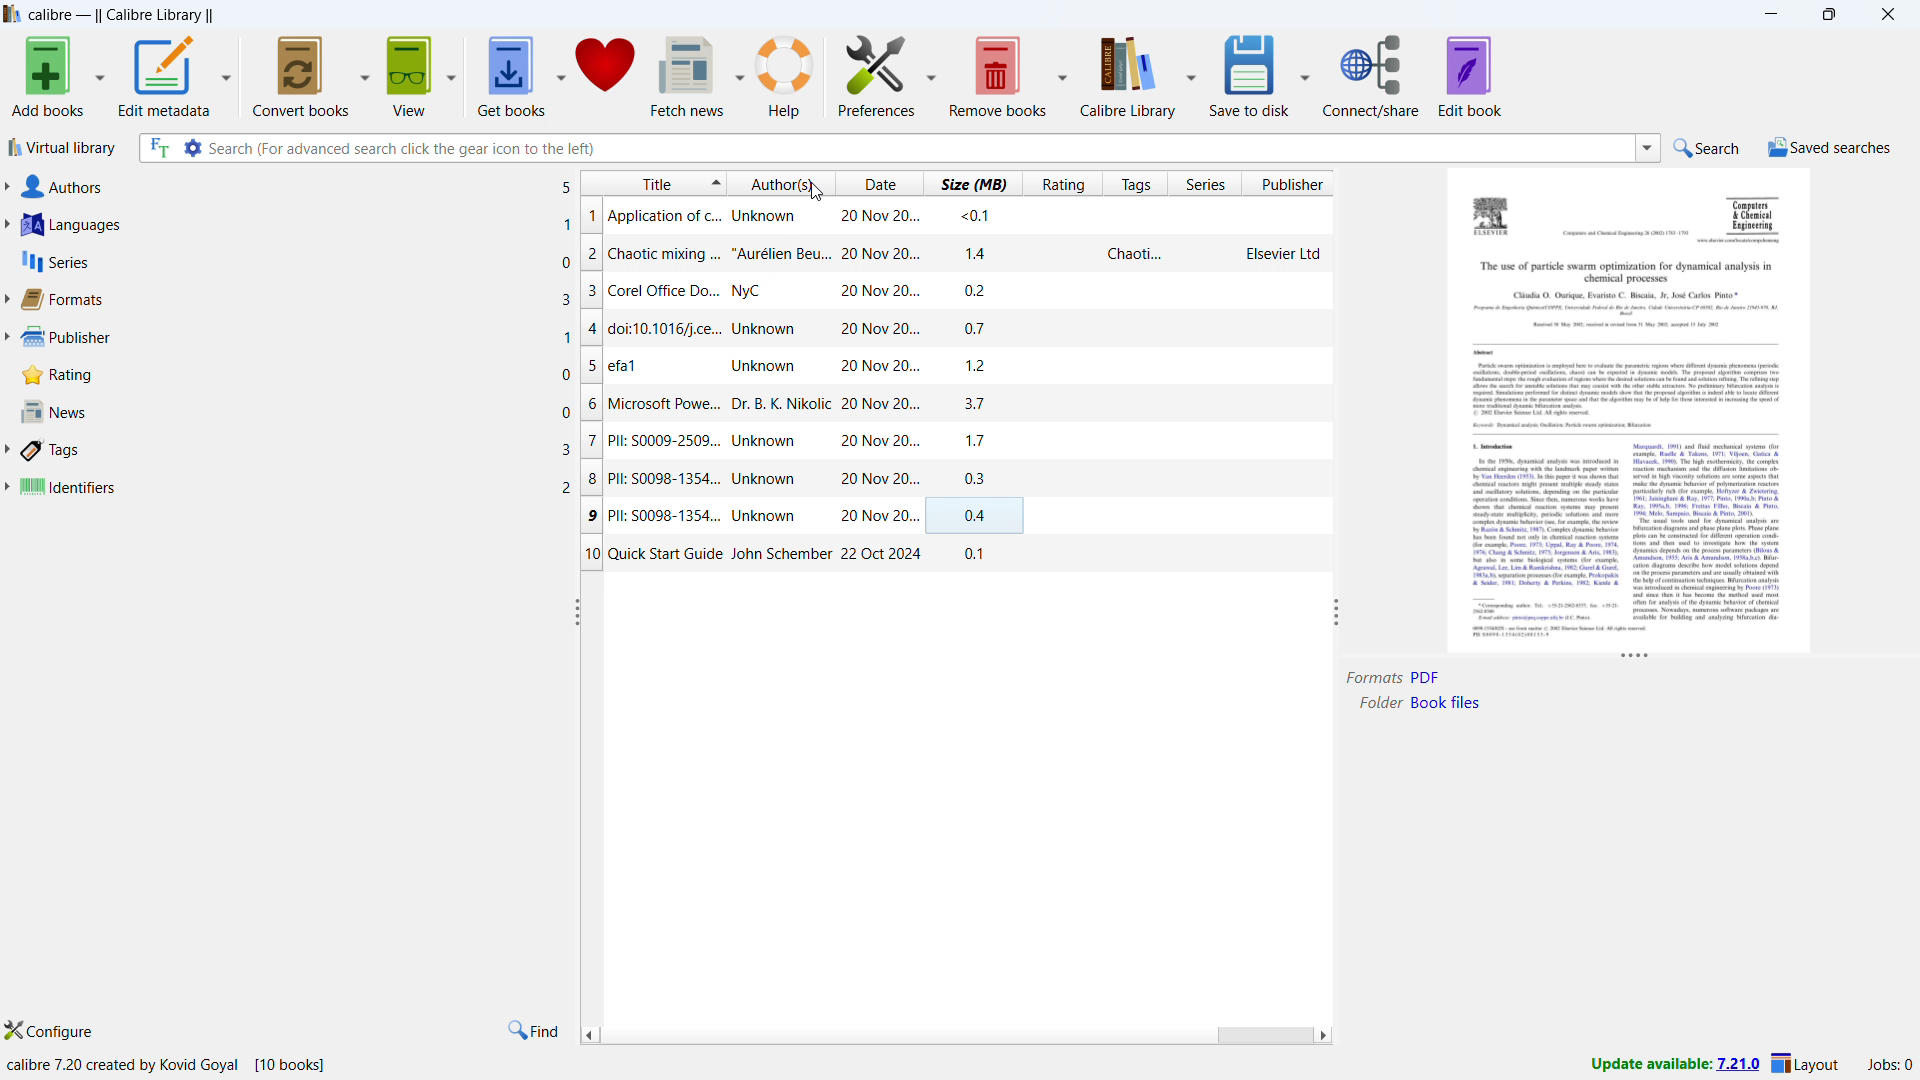  Describe the element at coordinates (559, 77) in the screenshot. I see `get books options` at that location.